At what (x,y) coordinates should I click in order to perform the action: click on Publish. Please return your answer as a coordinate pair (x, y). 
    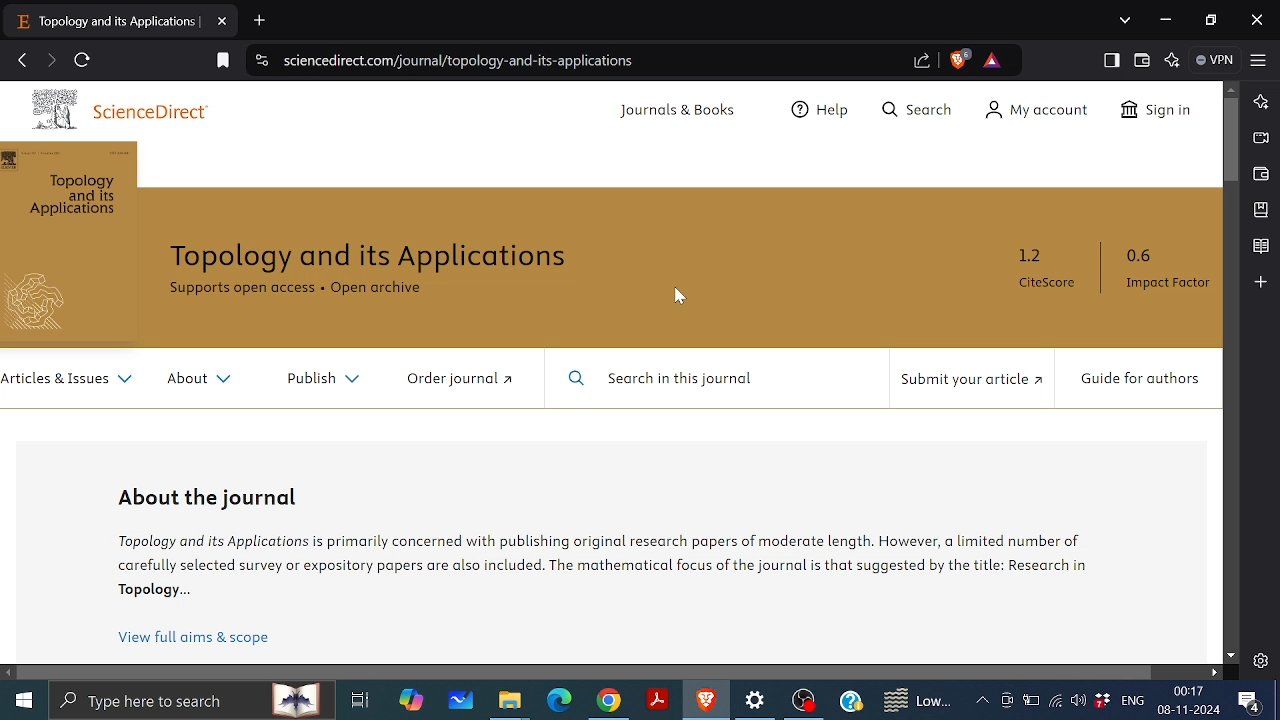
    Looking at the image, I should click on (322, 382).